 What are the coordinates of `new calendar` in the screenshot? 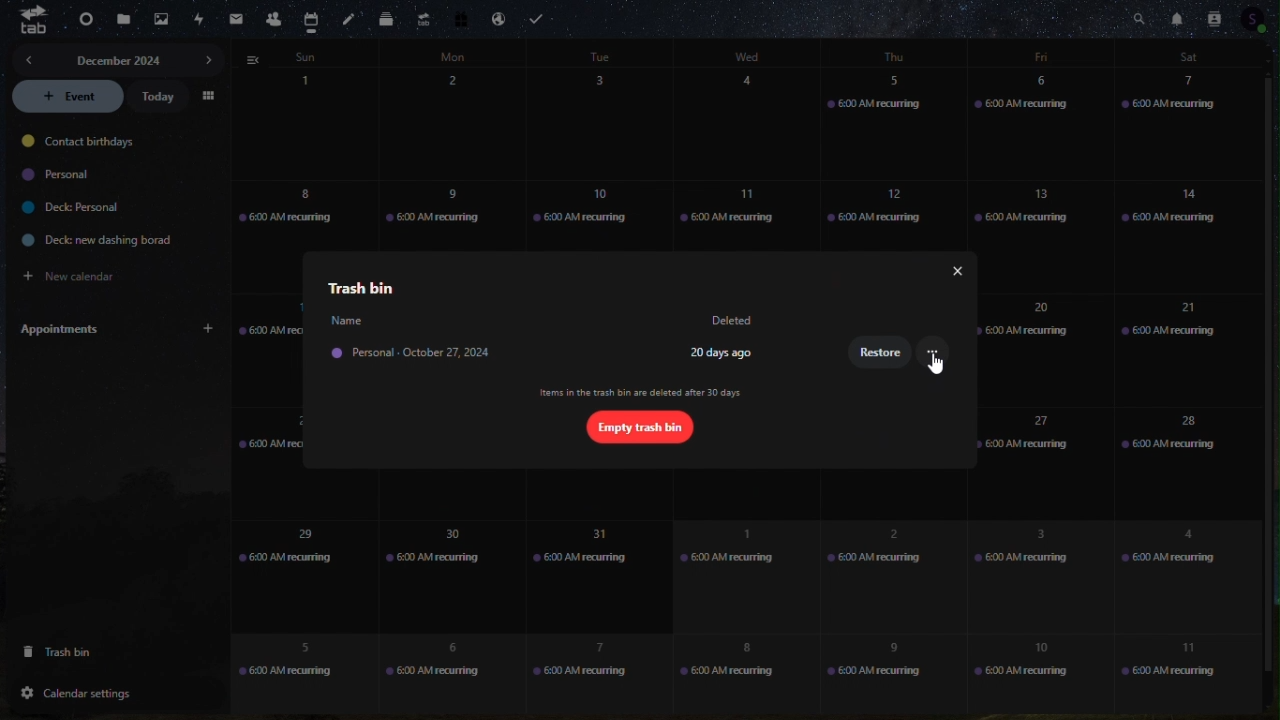 It's located at (86, 273).